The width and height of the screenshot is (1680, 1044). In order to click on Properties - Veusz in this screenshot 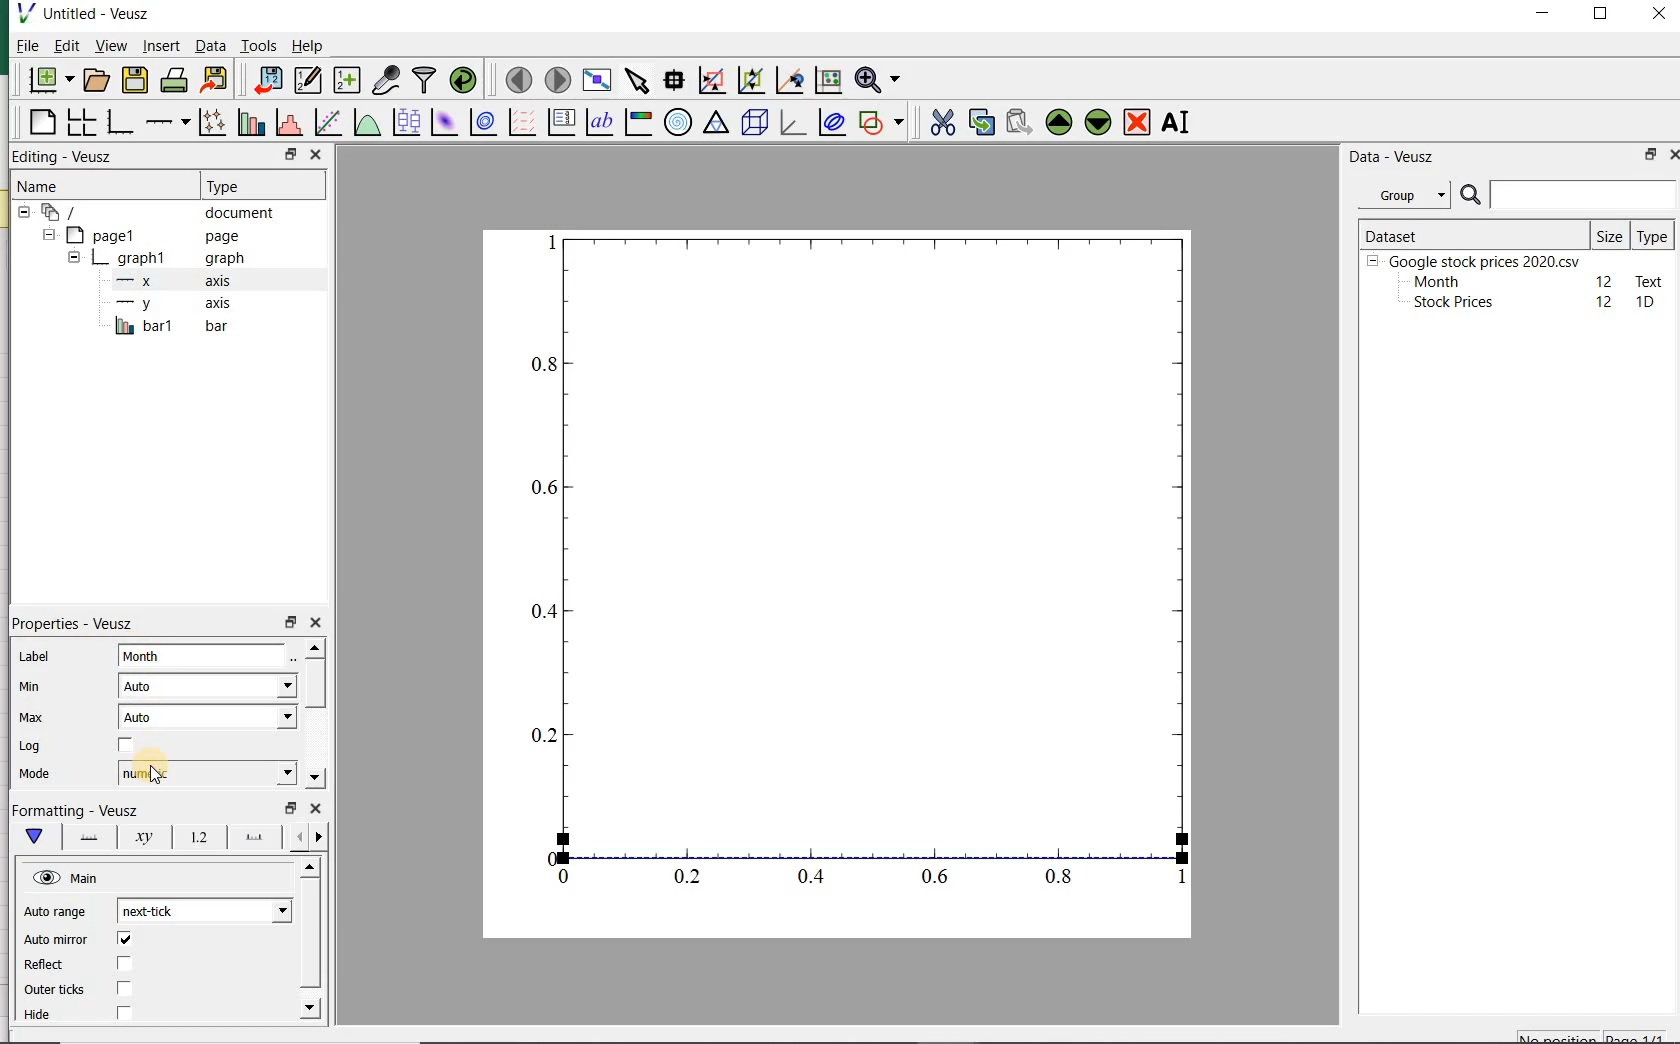, I will do `click(79, 625)`.